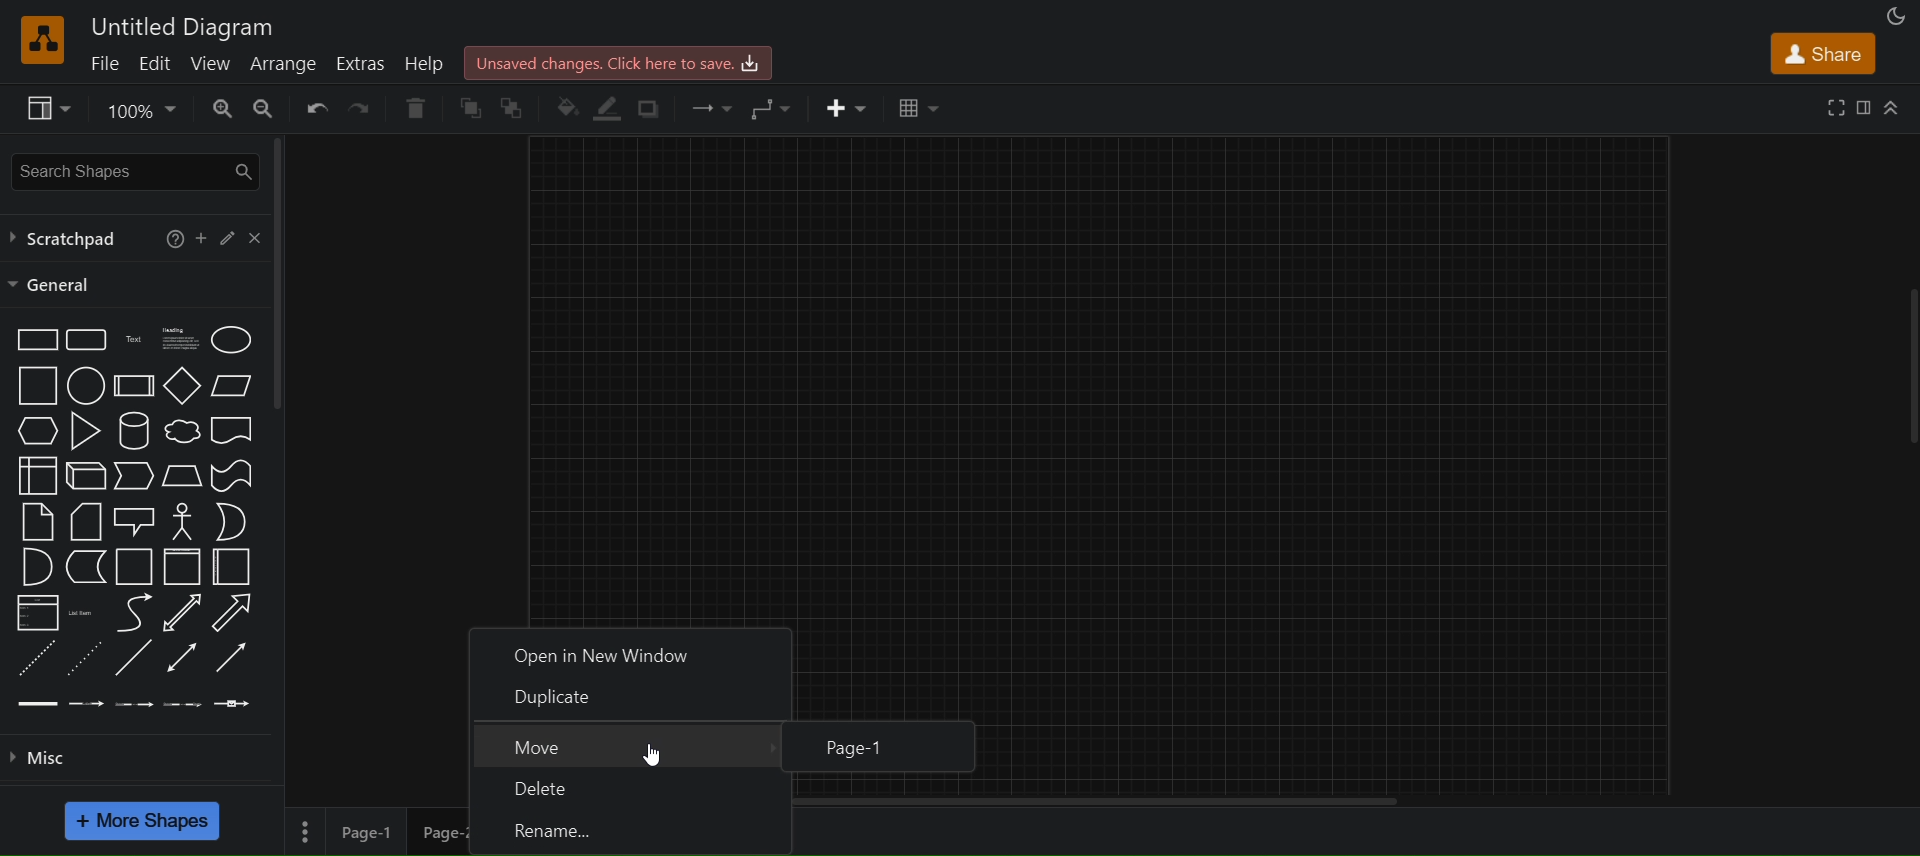  Describe the element at coordinates (82, 613) in the screenshot. I see `list item` at that location.